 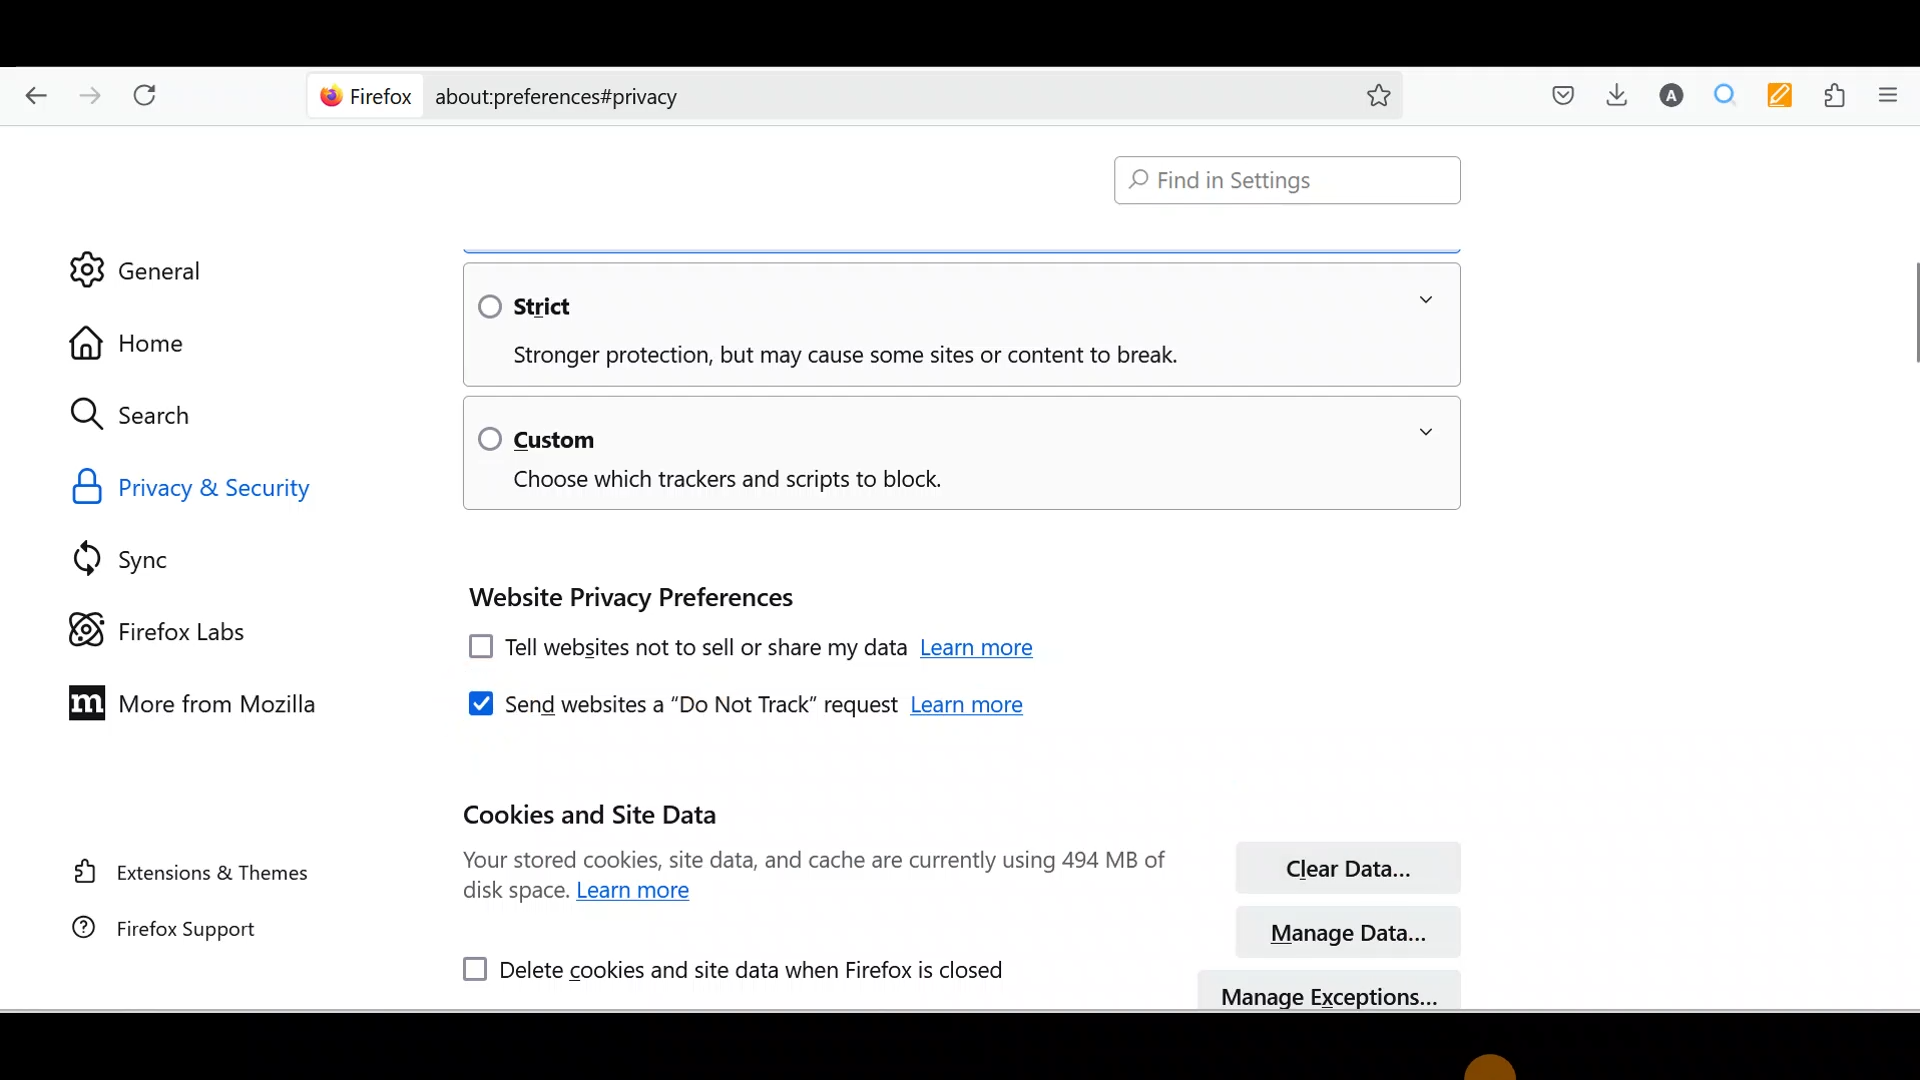 What do you see at coordinates (362, 96) in the screenshot?
I see ` Firefox logo` at bounding box center [362, 96].